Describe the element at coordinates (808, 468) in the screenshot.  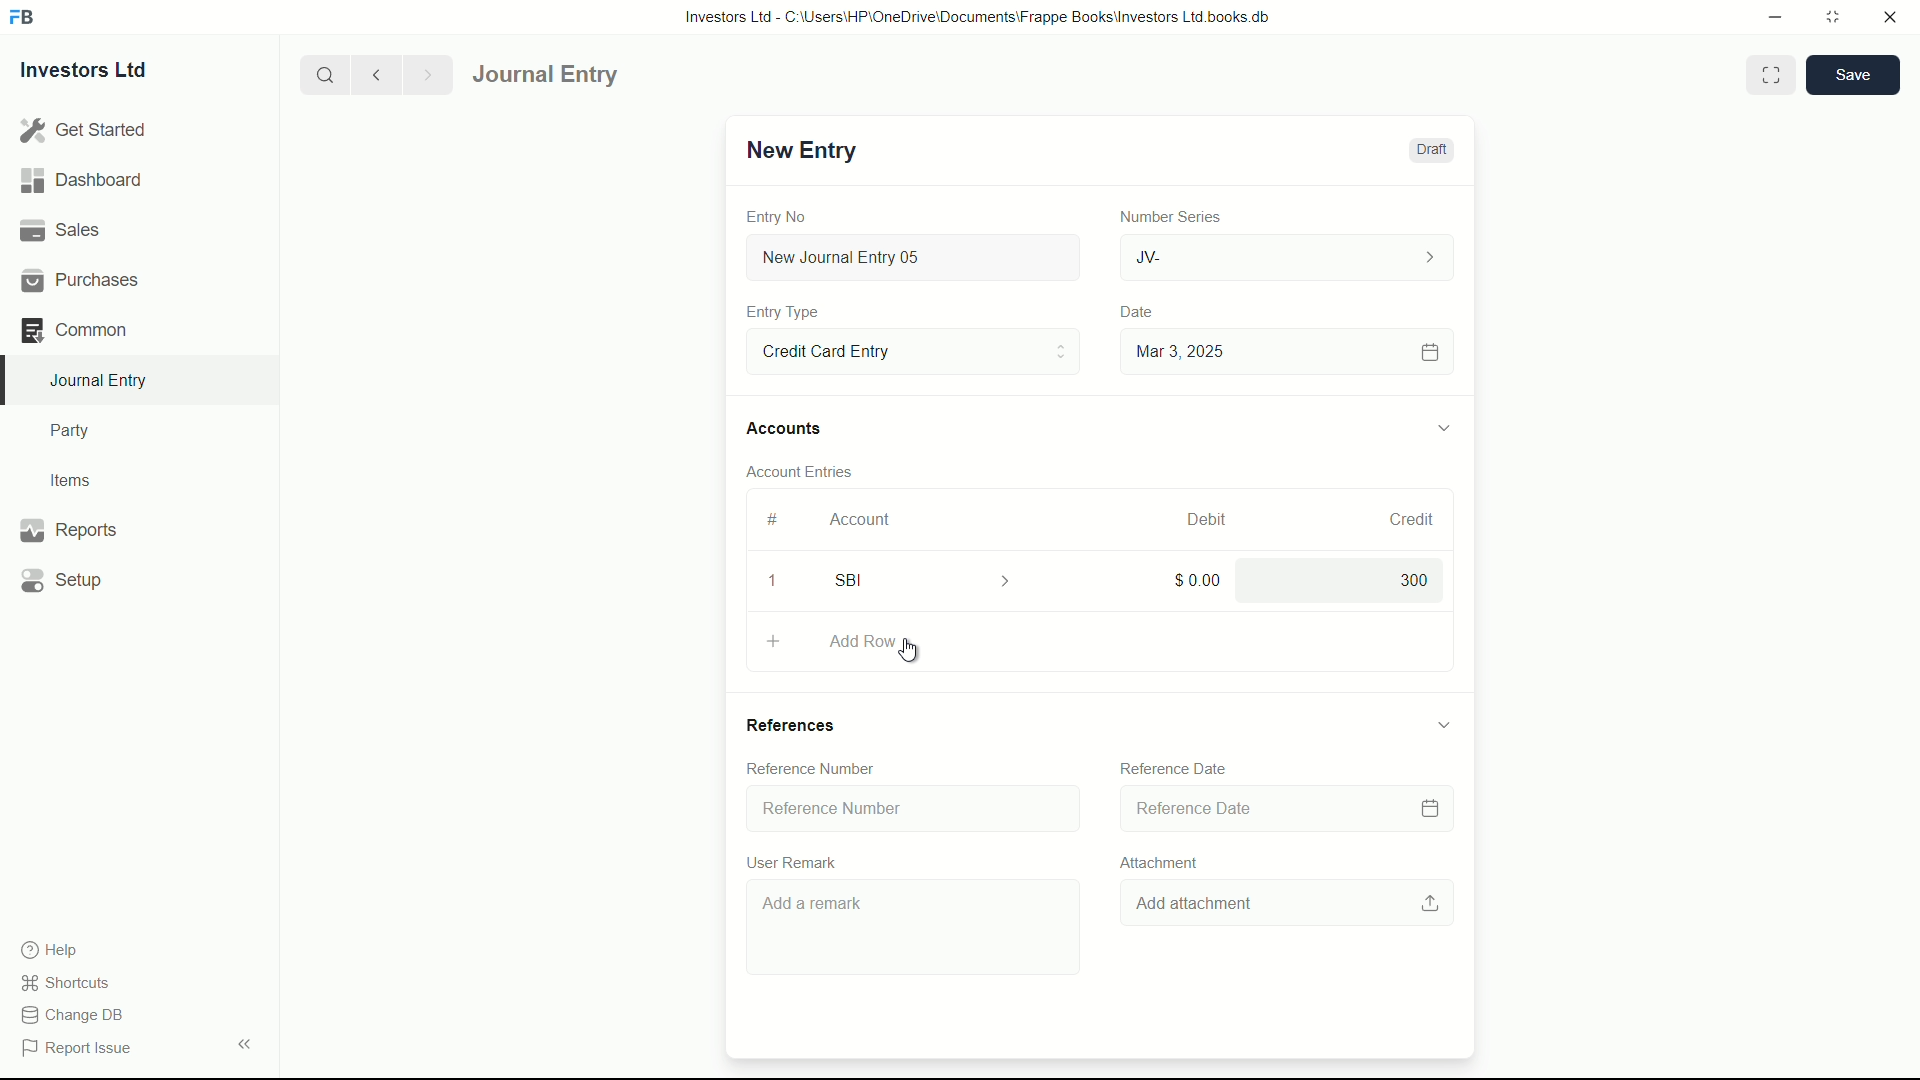
I see `Account Entries` at that location.